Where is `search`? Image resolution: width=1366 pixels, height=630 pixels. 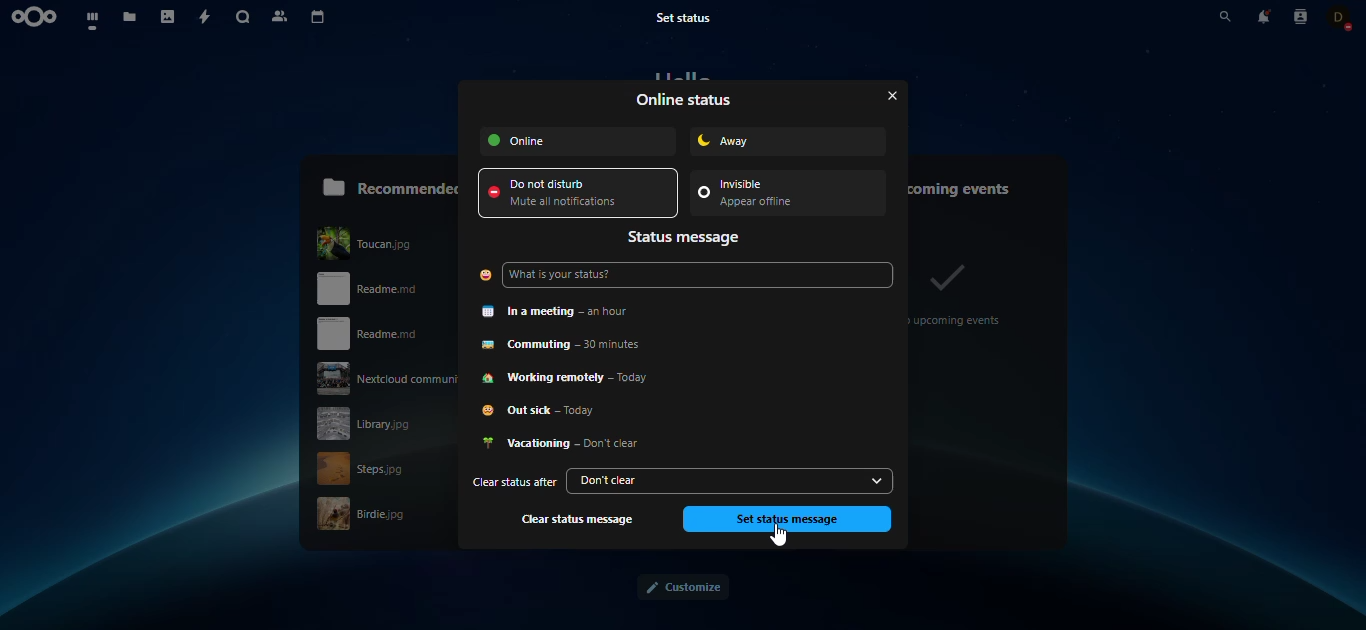 search is located at coordinates (244, 19).